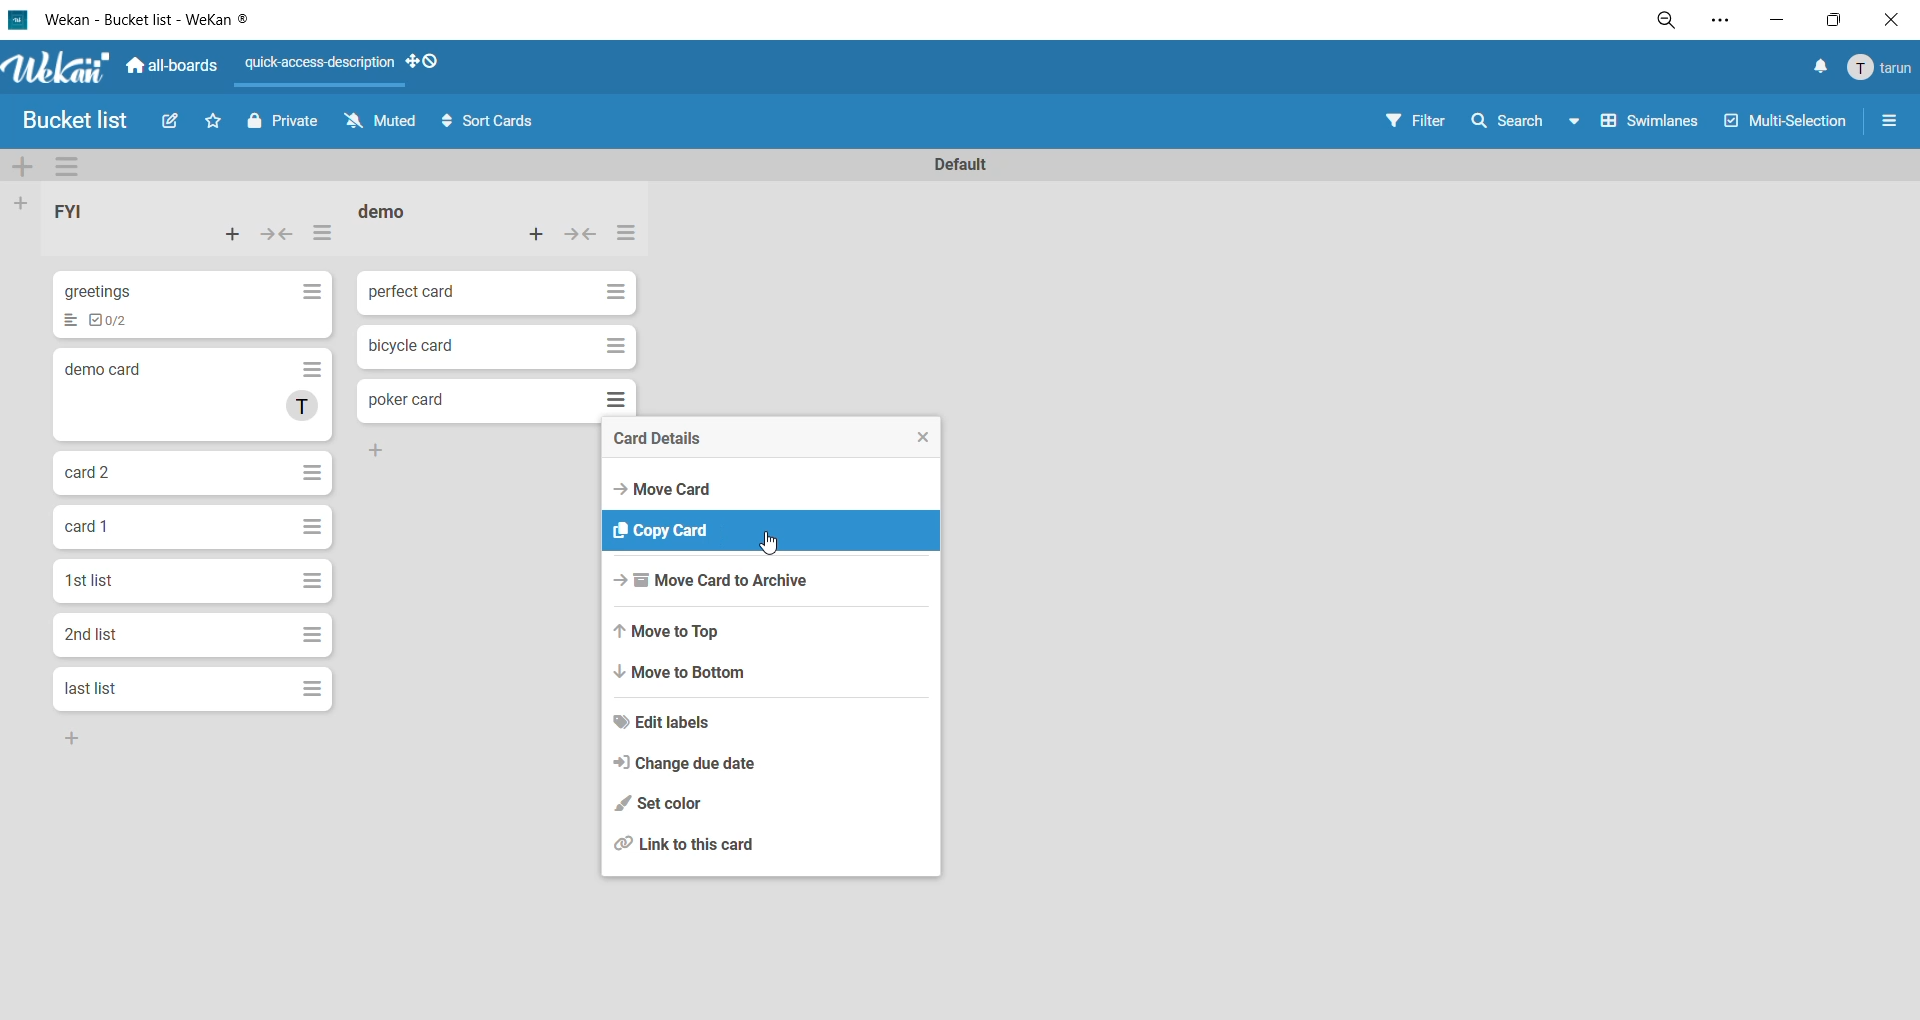 The image size is (1920, 1020). I want to click on filter, so click(1421, 120).